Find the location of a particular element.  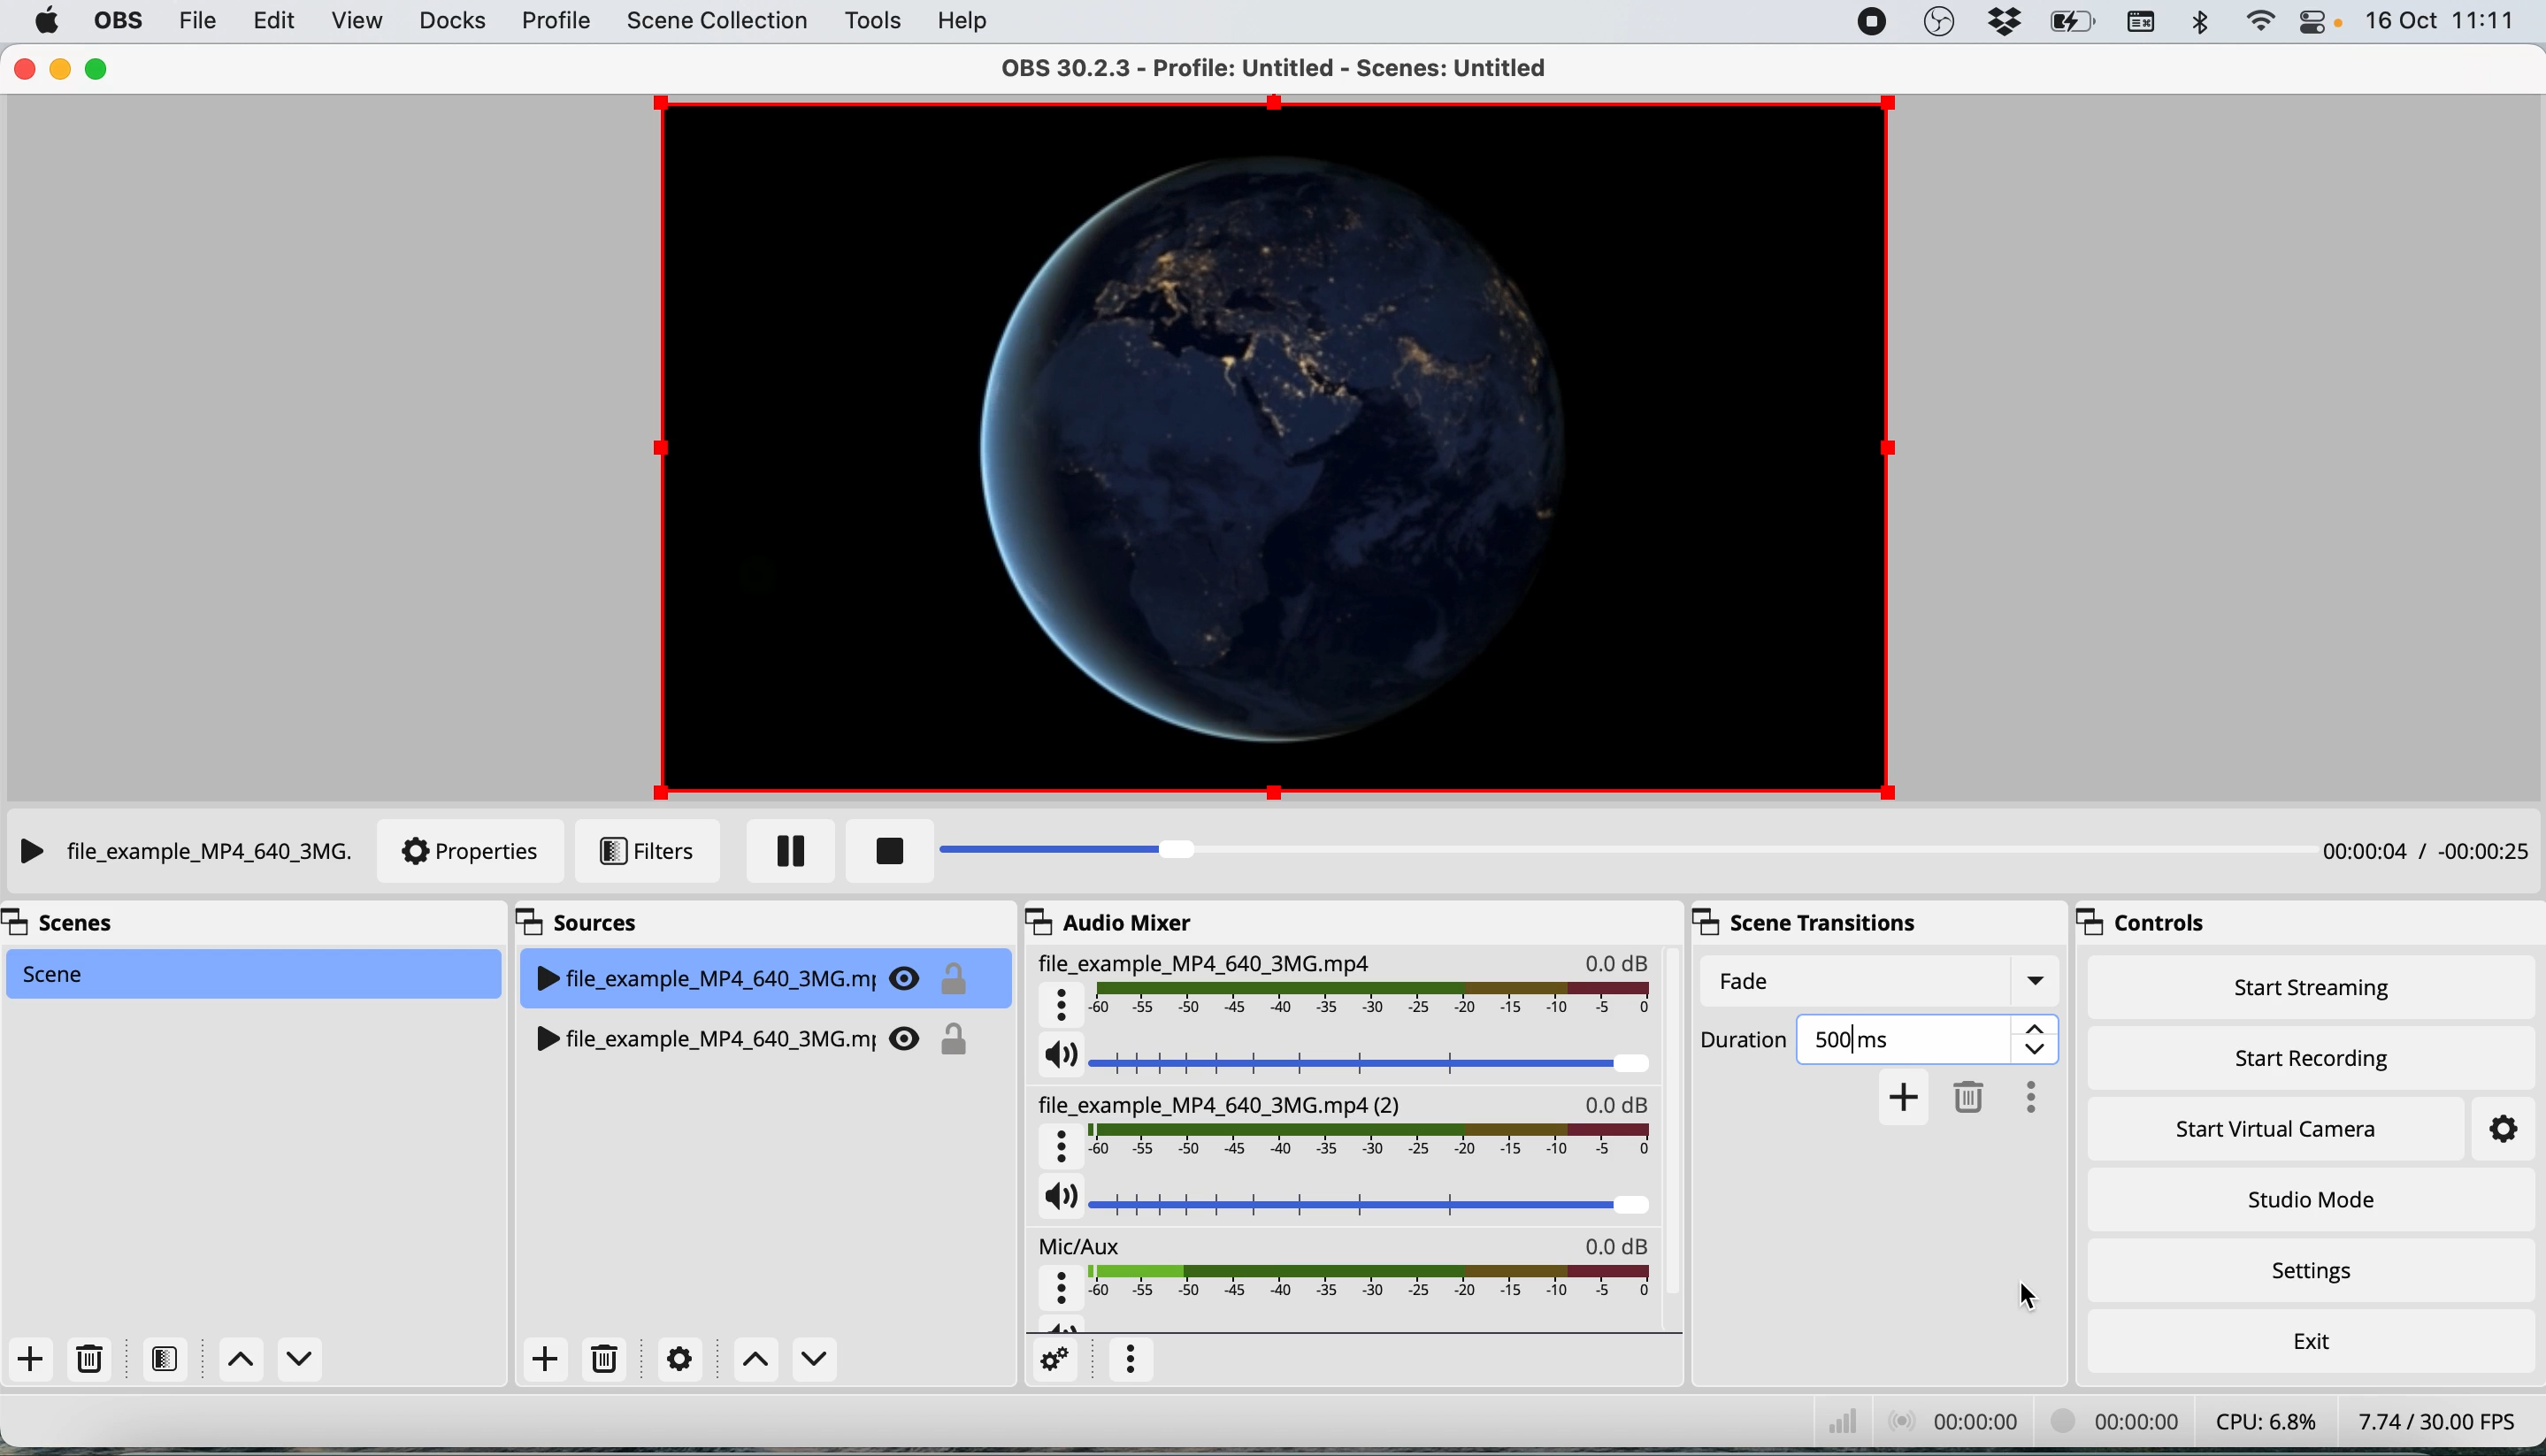

studio mode is located at coordinates (2306, 1199).